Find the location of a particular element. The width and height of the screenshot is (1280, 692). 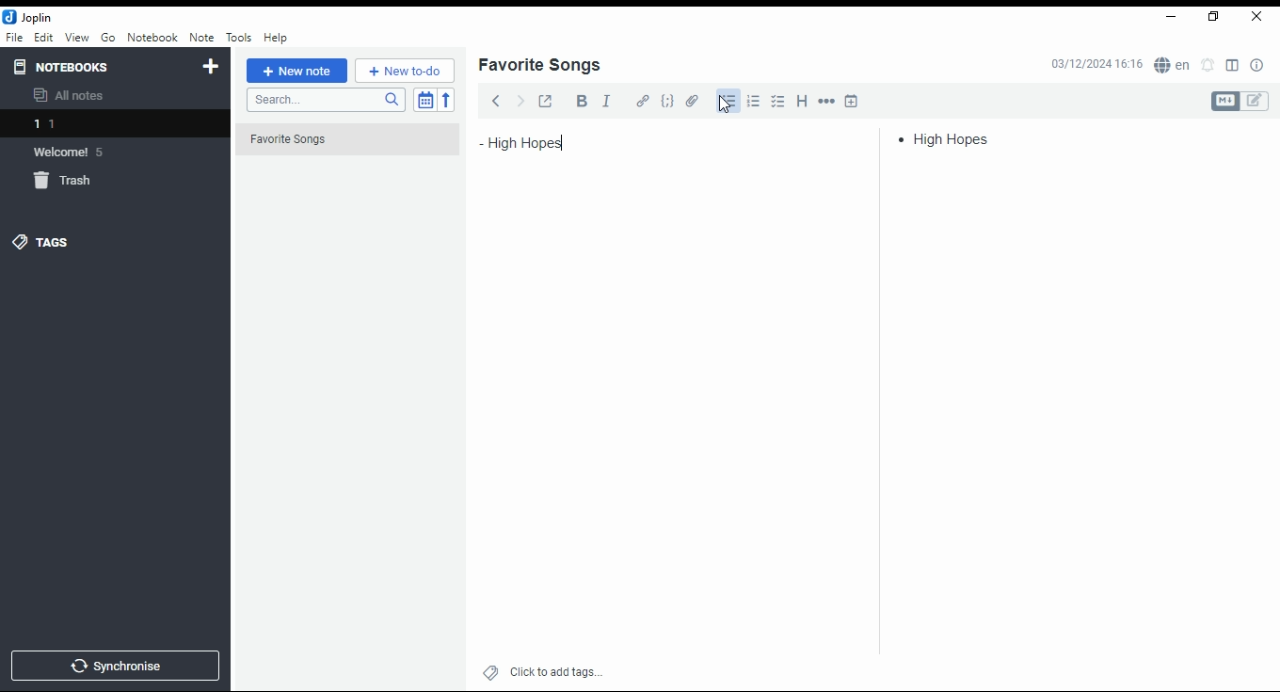

note is located at coordinates (201, 37).